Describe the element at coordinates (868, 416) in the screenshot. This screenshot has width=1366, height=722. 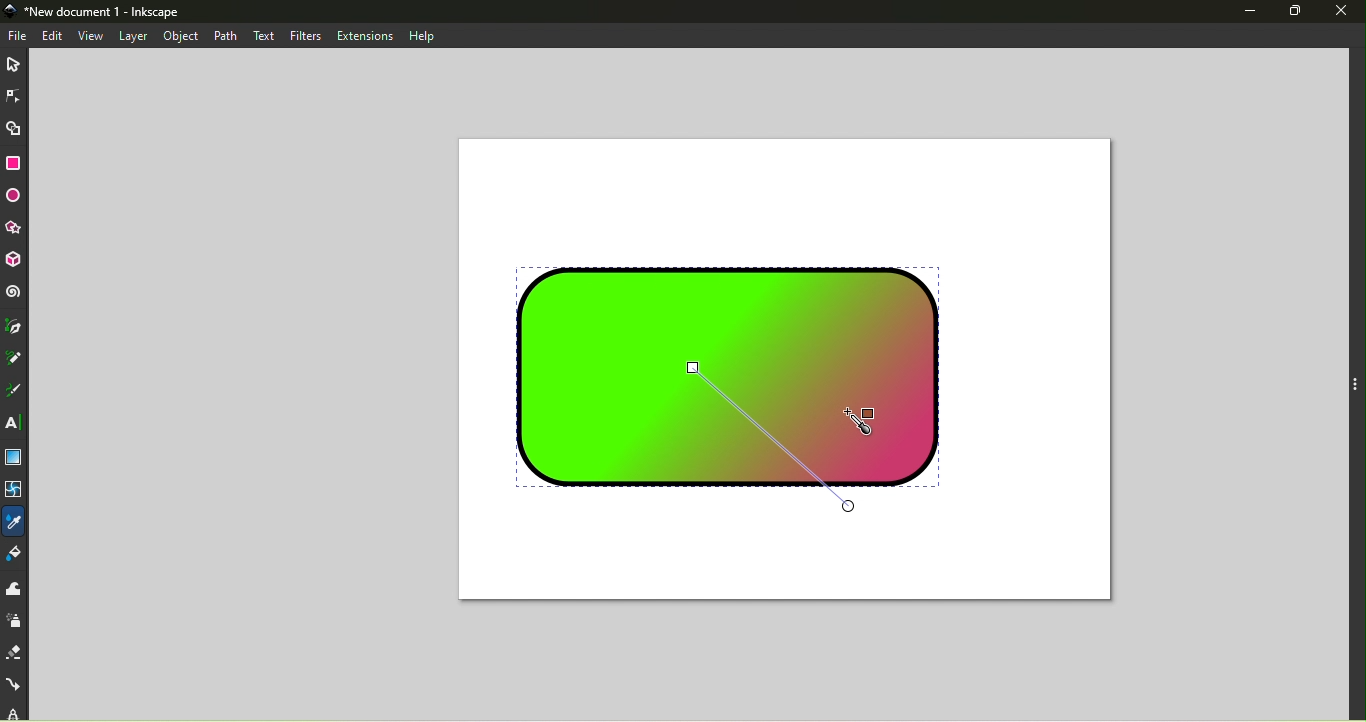
I see `cursor` at that location.